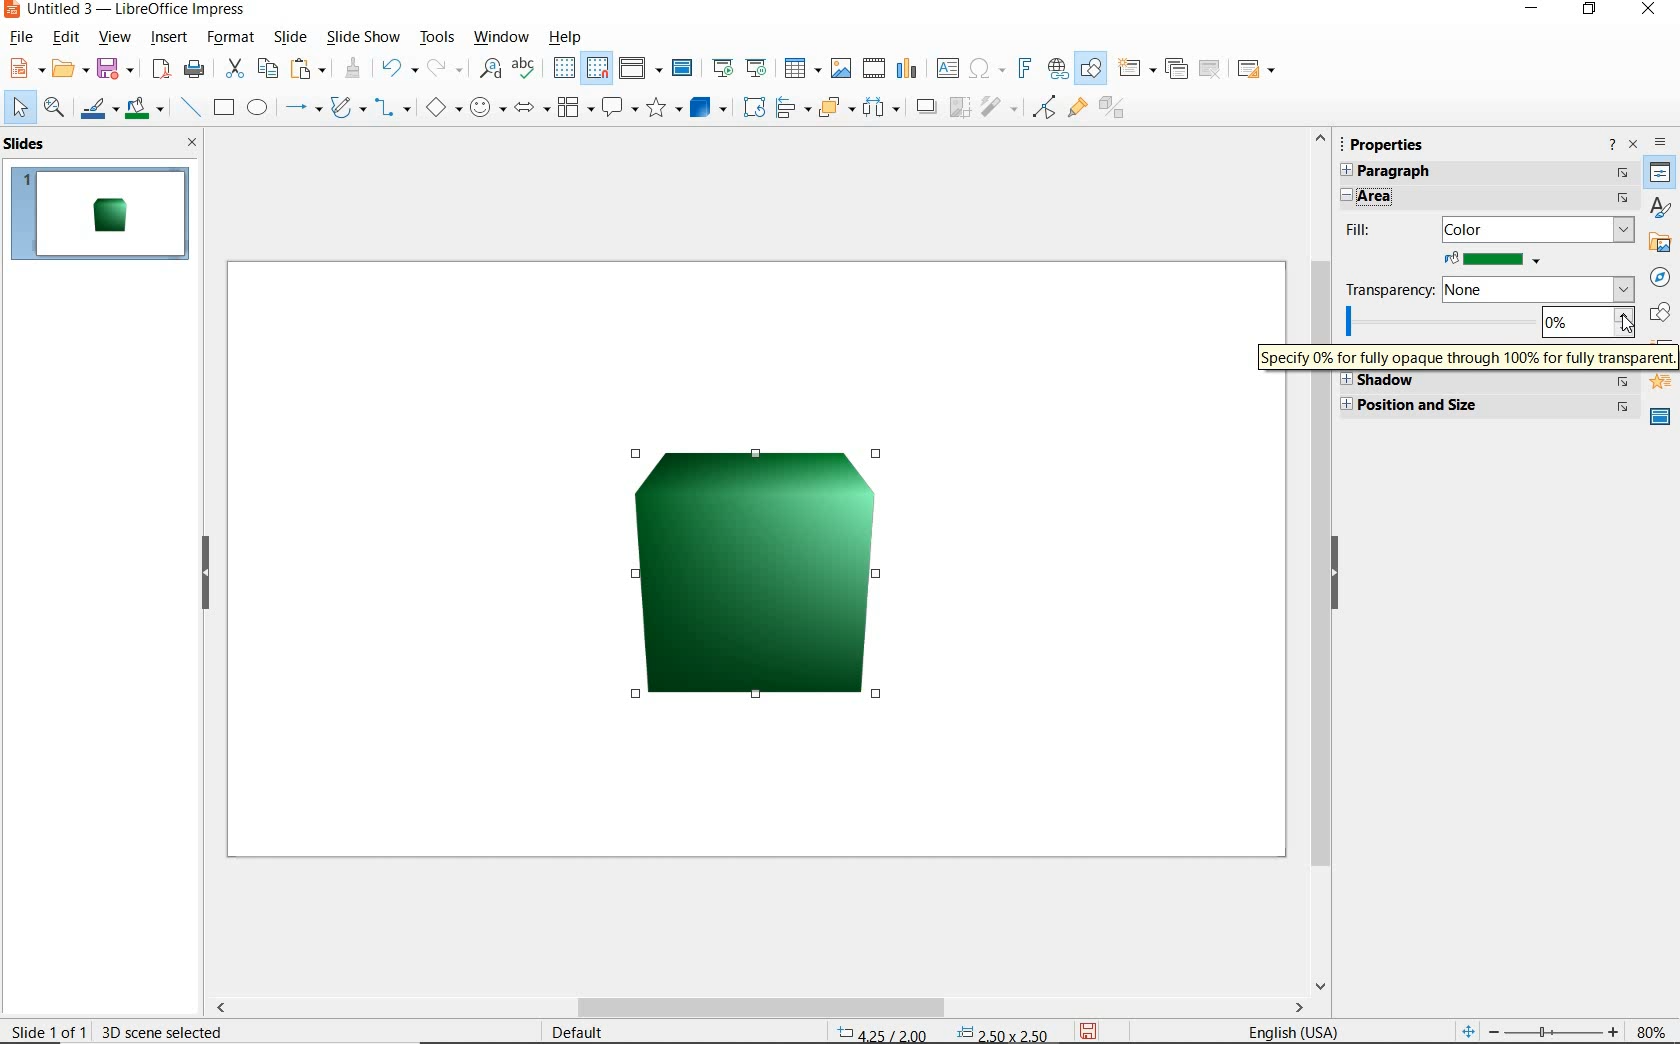 Image resolution: width=1680 pixels, height=1044 pixels. I want to click on edit, so click(66, 37).